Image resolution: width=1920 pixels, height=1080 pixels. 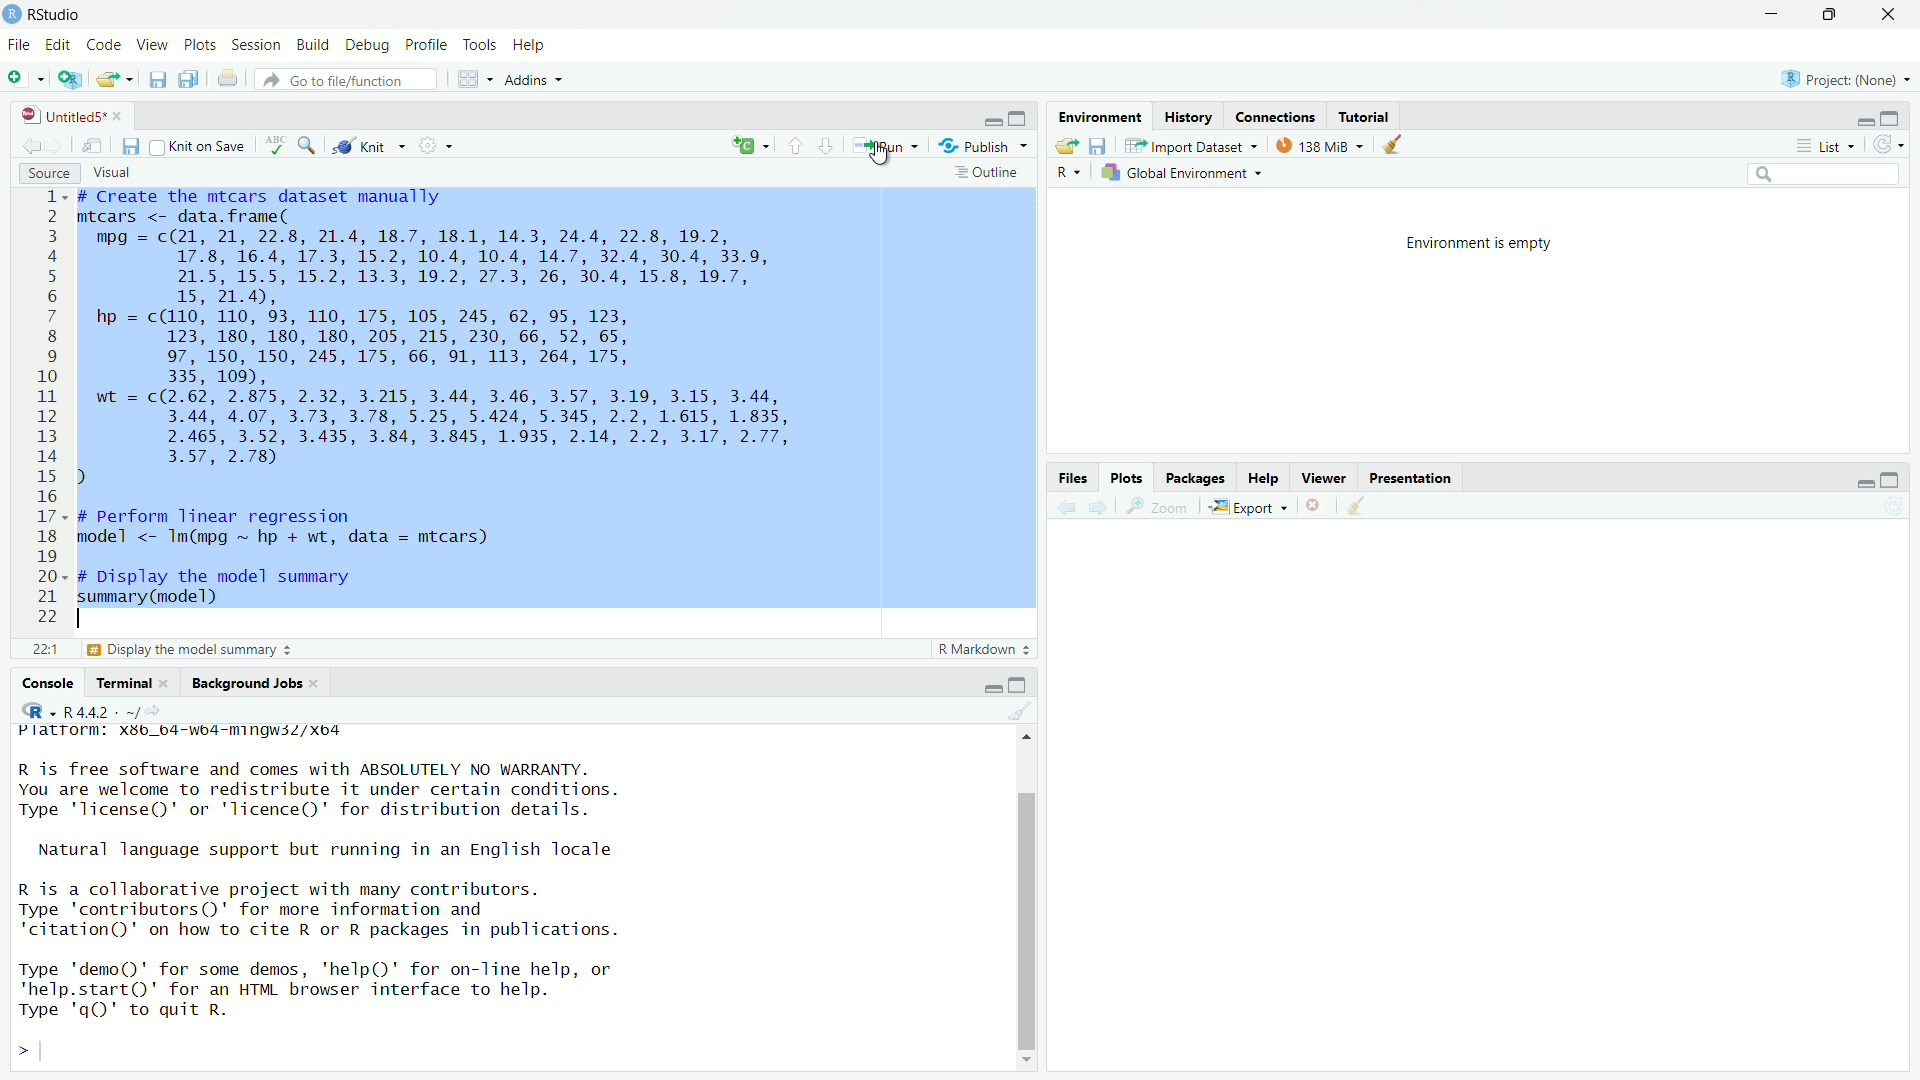 I want to click on new file, so click(x=19, y=76).